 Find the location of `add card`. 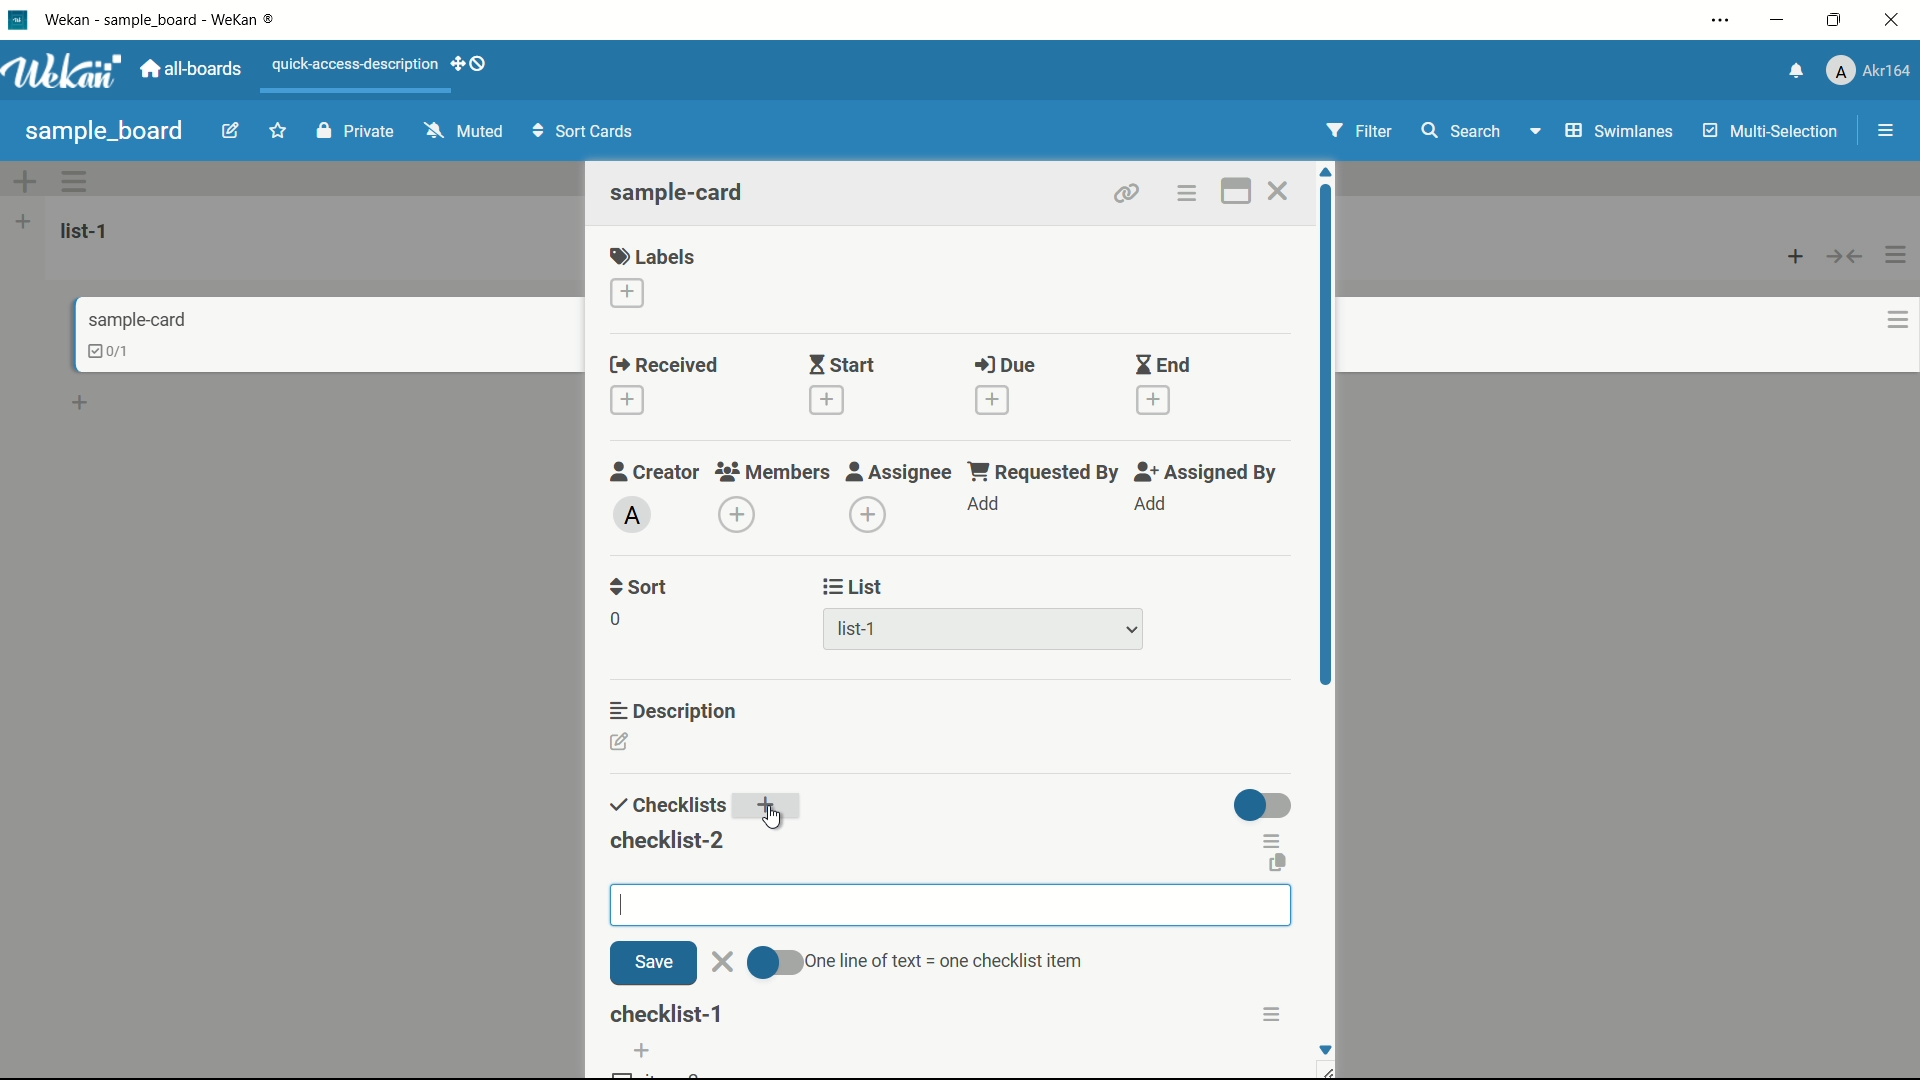

add card is located at coordinates (1796, 255).